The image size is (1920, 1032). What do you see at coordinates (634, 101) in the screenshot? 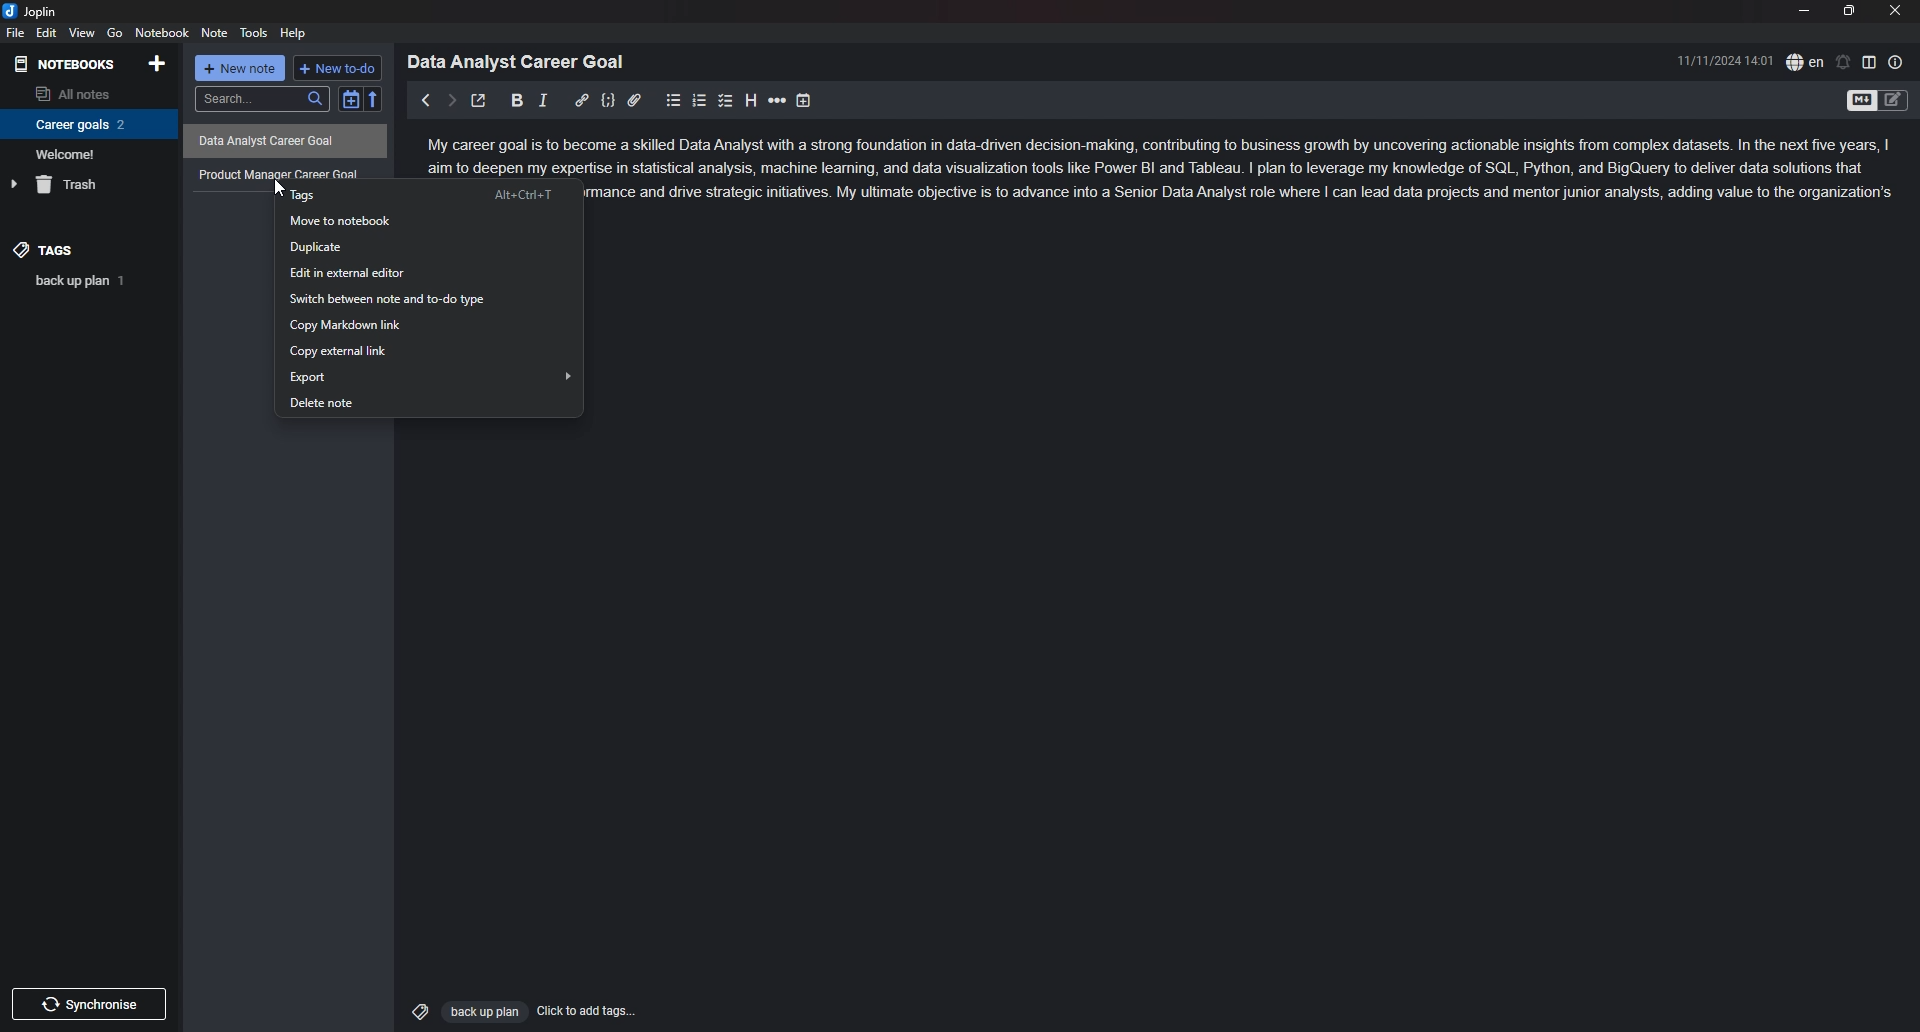
I see `attachment` at bounding box center [634, 101].